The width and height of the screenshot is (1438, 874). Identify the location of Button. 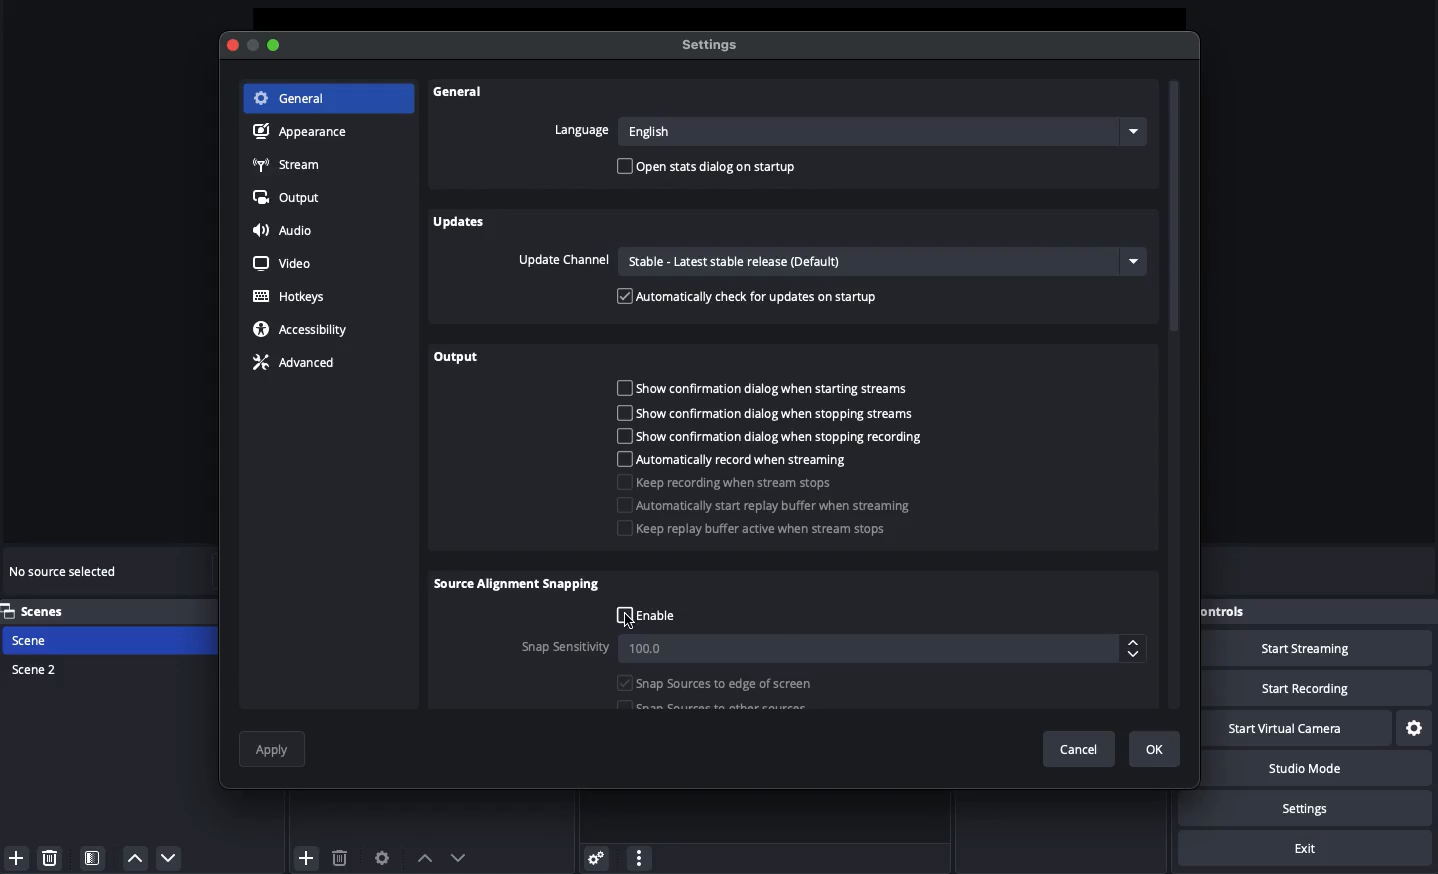
(254, 46).